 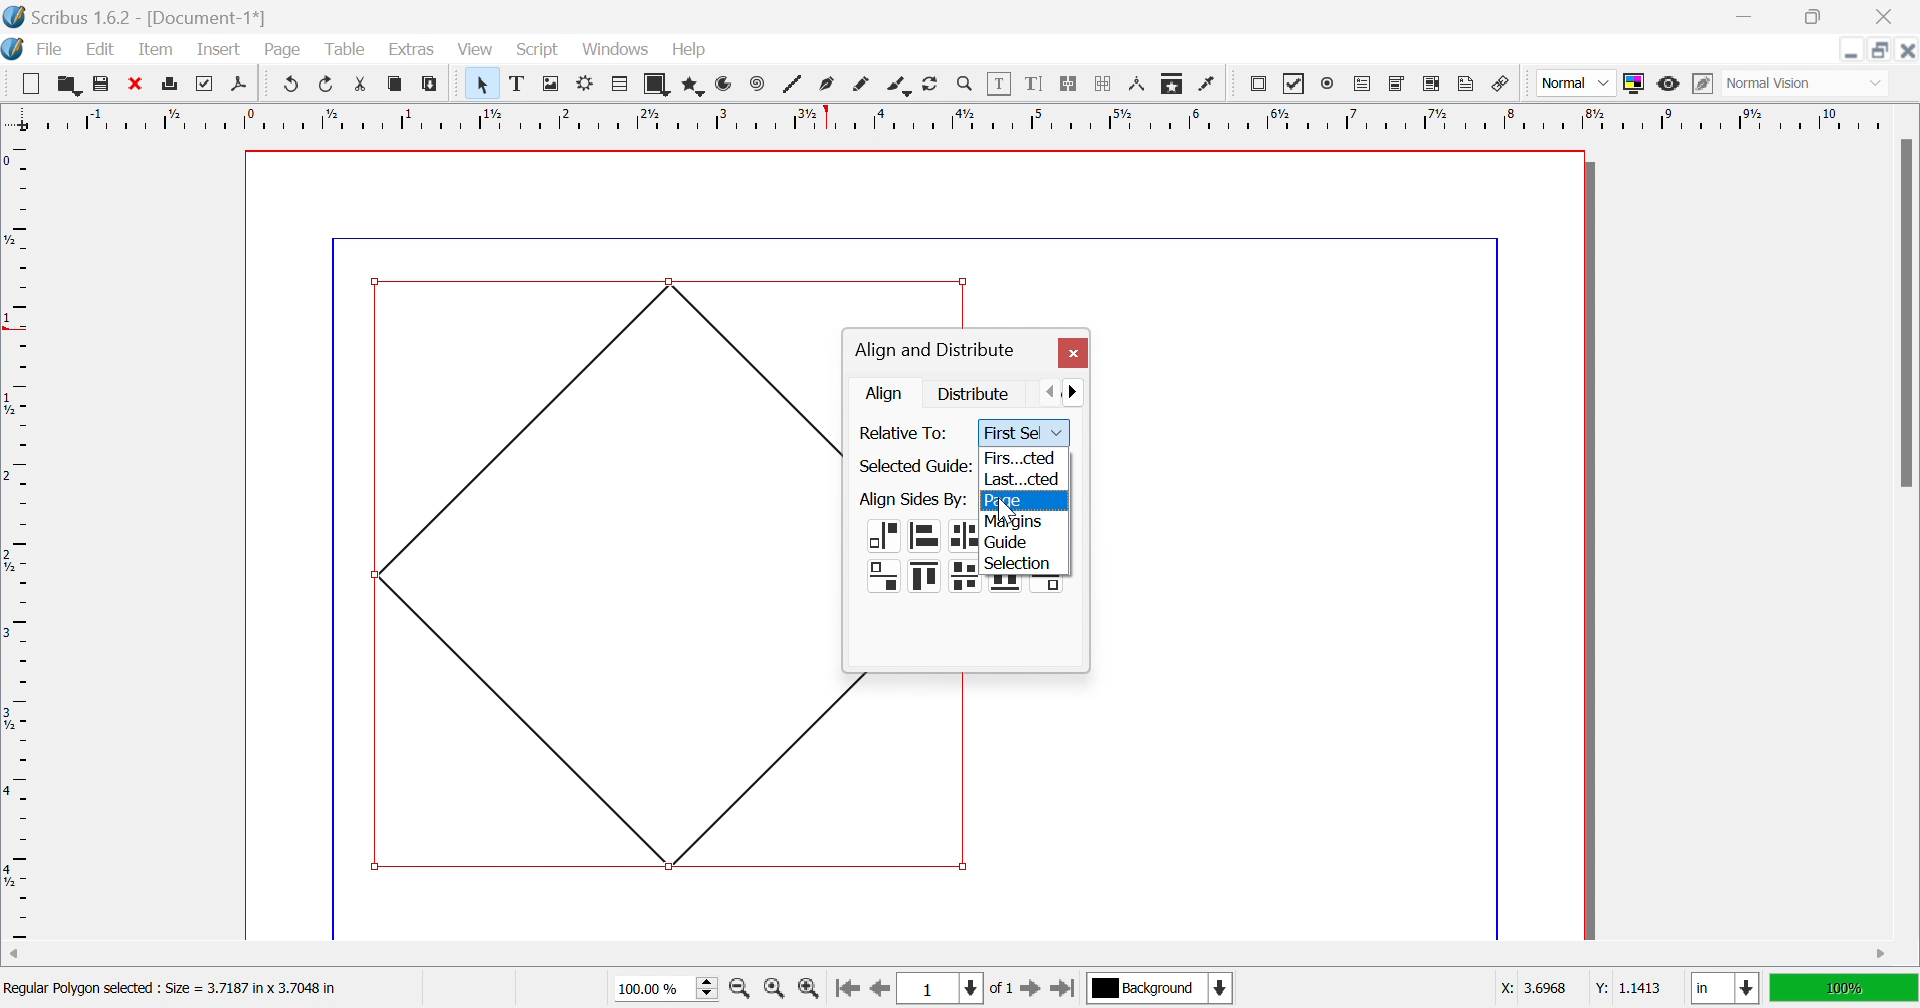 What do you see at coordinates (846, 994) in the screenshot?
I see `Go to the first page` at bounding box center [846, 994].